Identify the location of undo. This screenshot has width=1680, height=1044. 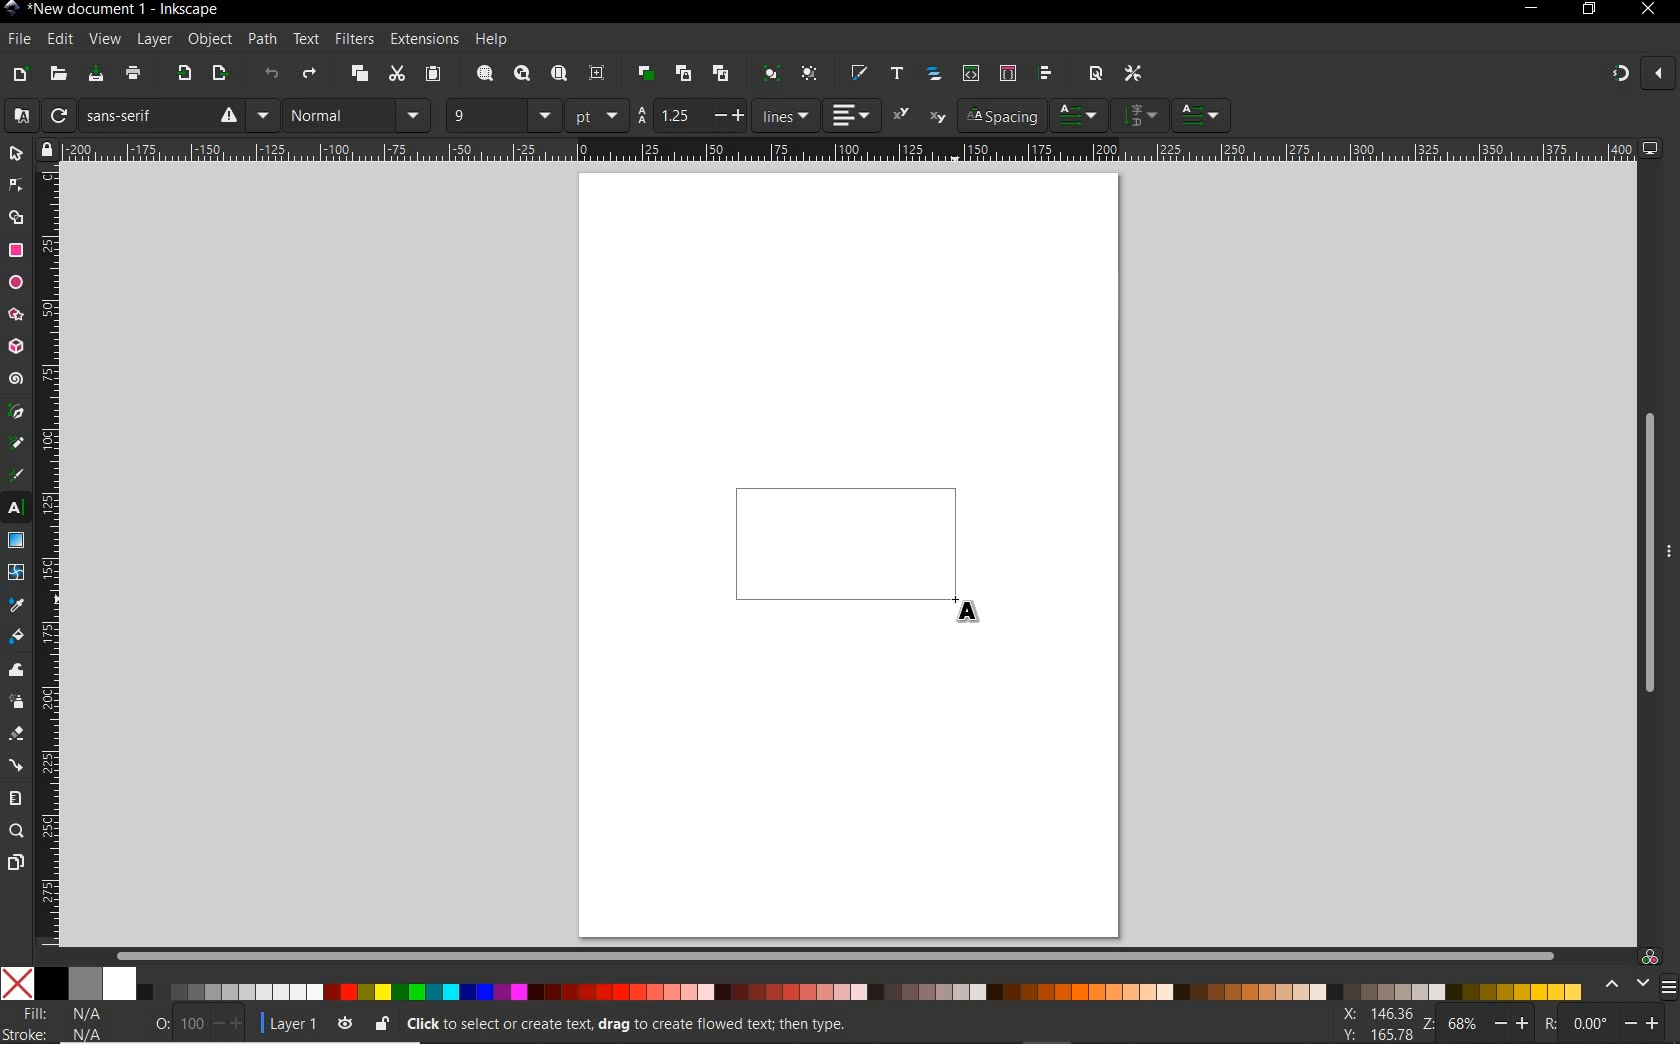
(272, 77).